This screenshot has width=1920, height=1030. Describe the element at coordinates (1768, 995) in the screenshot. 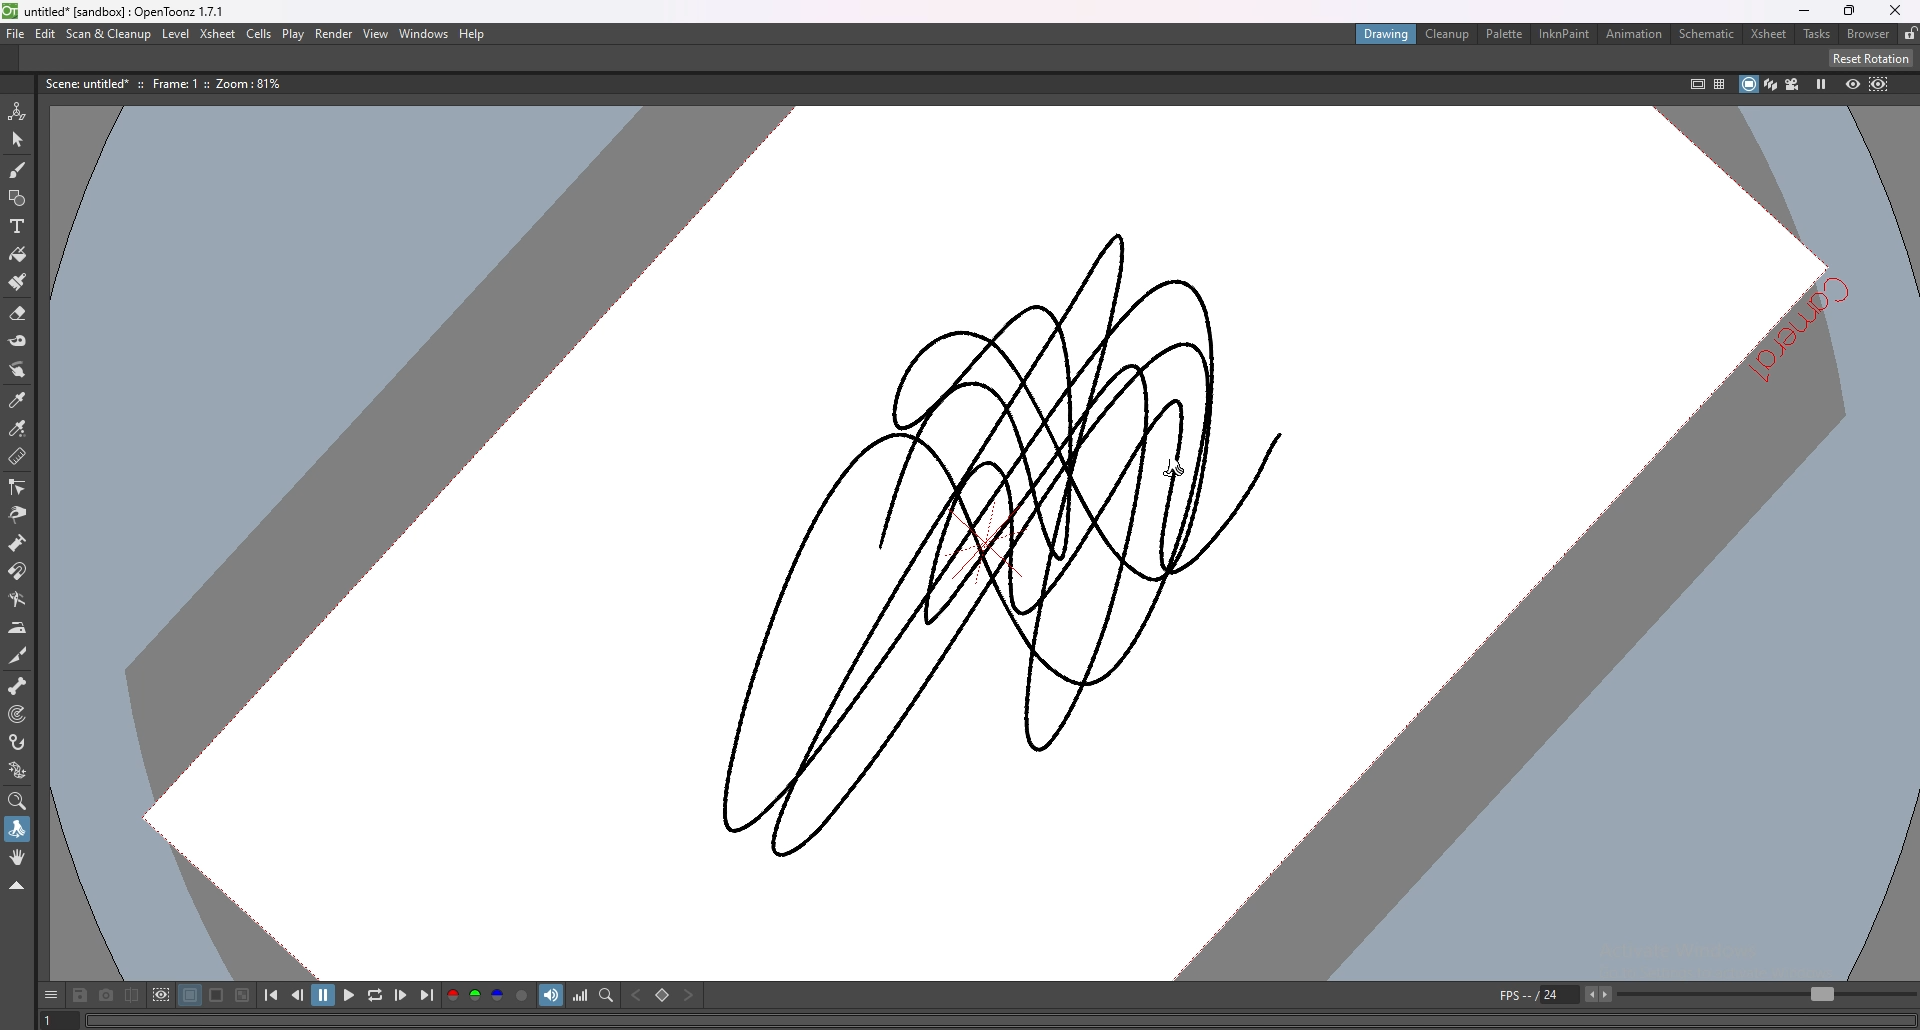

I see `fps bar` at that location.